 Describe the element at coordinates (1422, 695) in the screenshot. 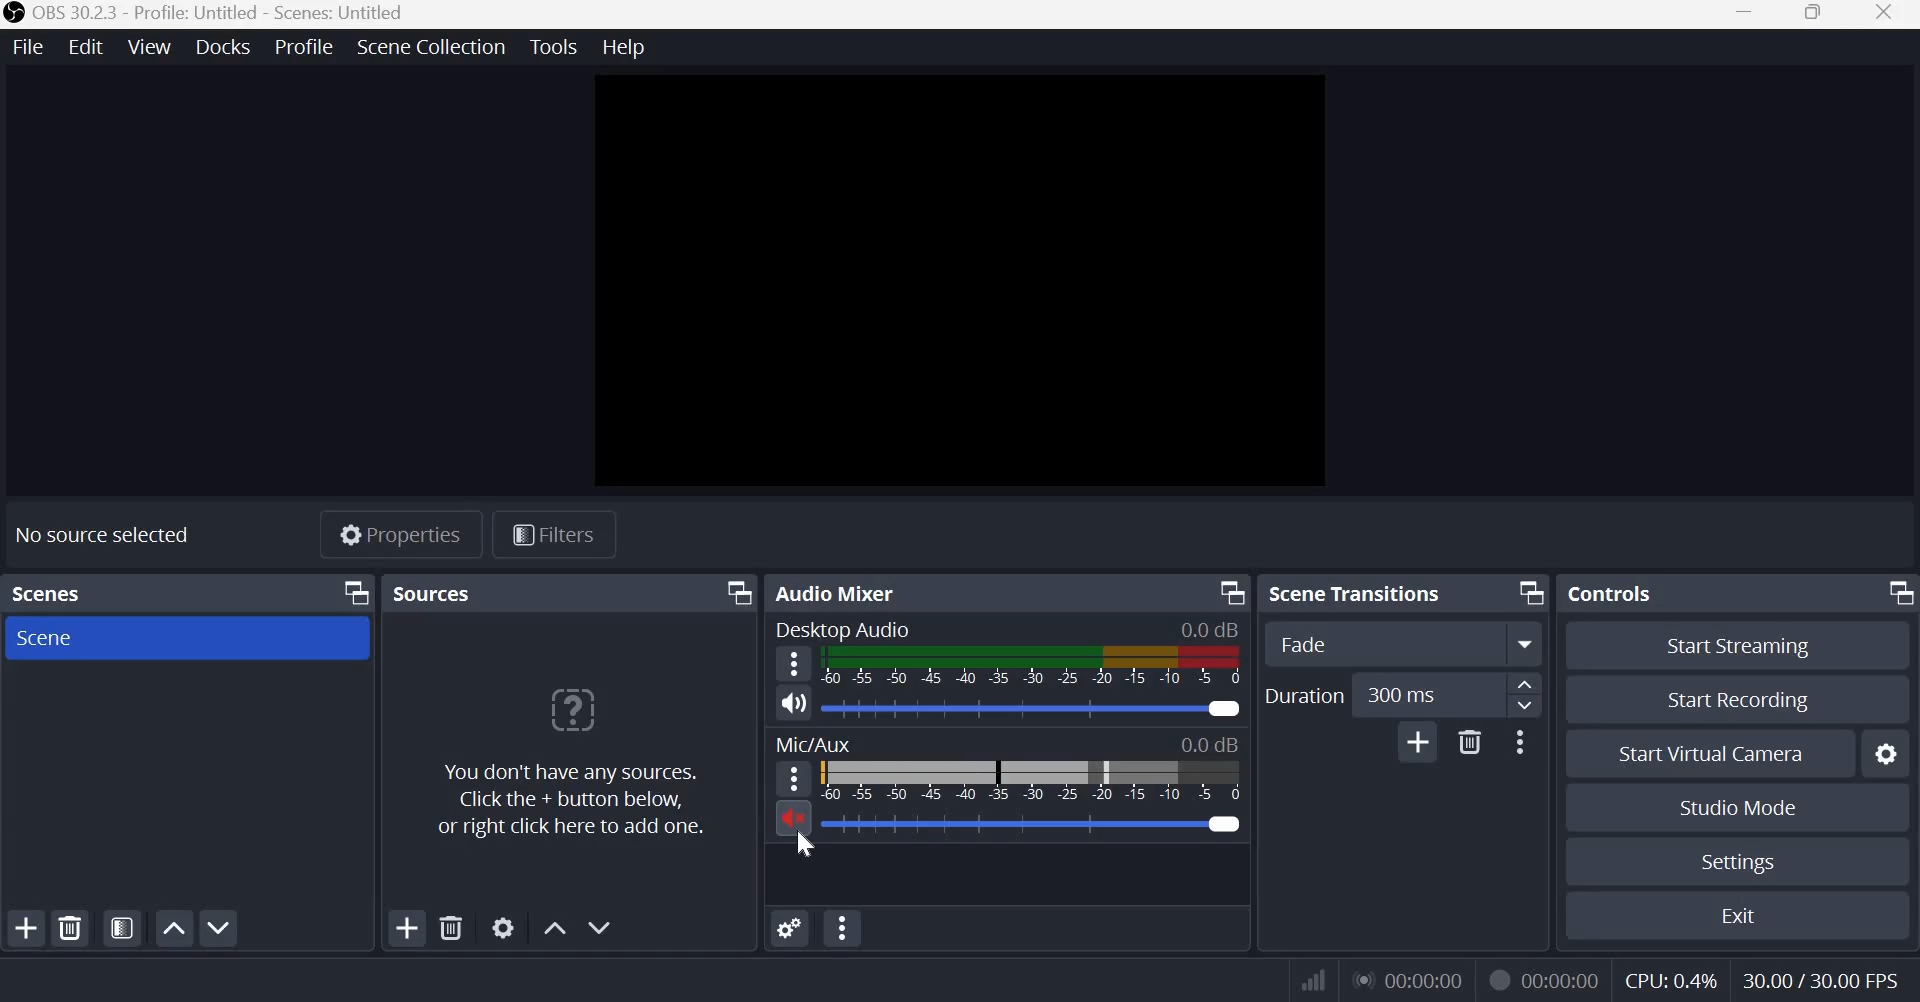

I see `300 ms` at that location.